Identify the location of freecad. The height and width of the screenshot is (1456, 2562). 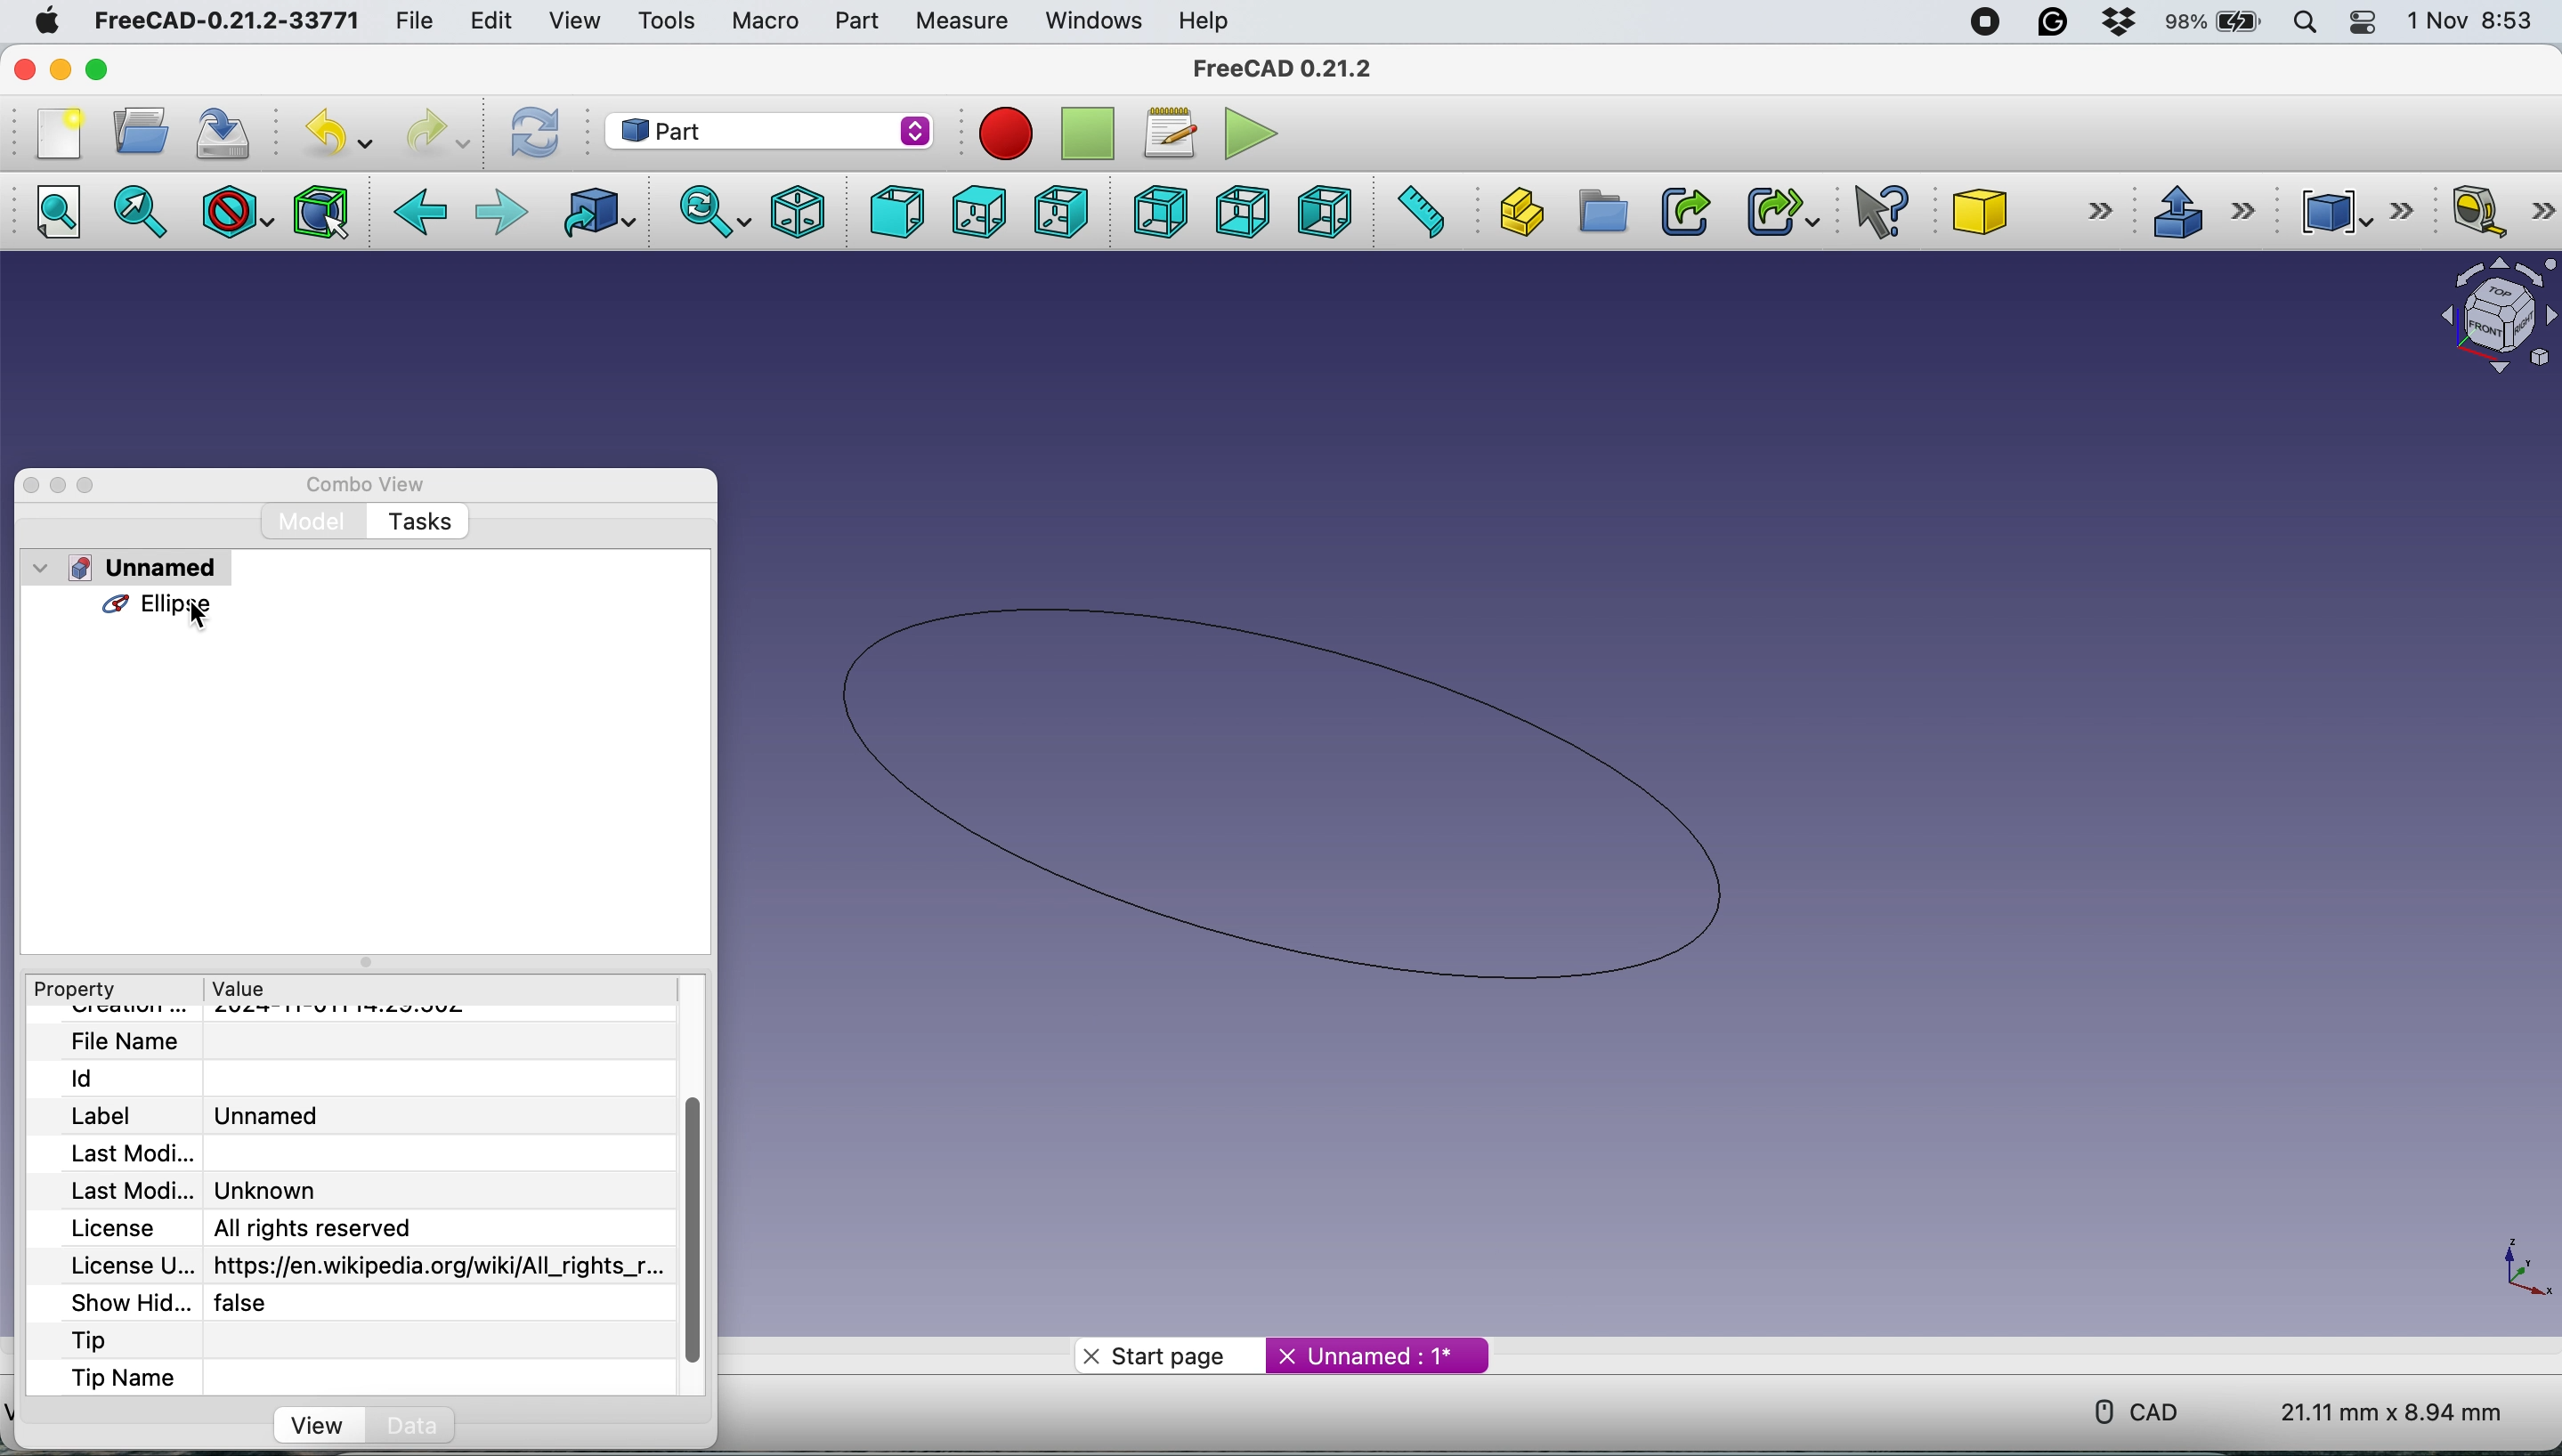
(1280, 71).